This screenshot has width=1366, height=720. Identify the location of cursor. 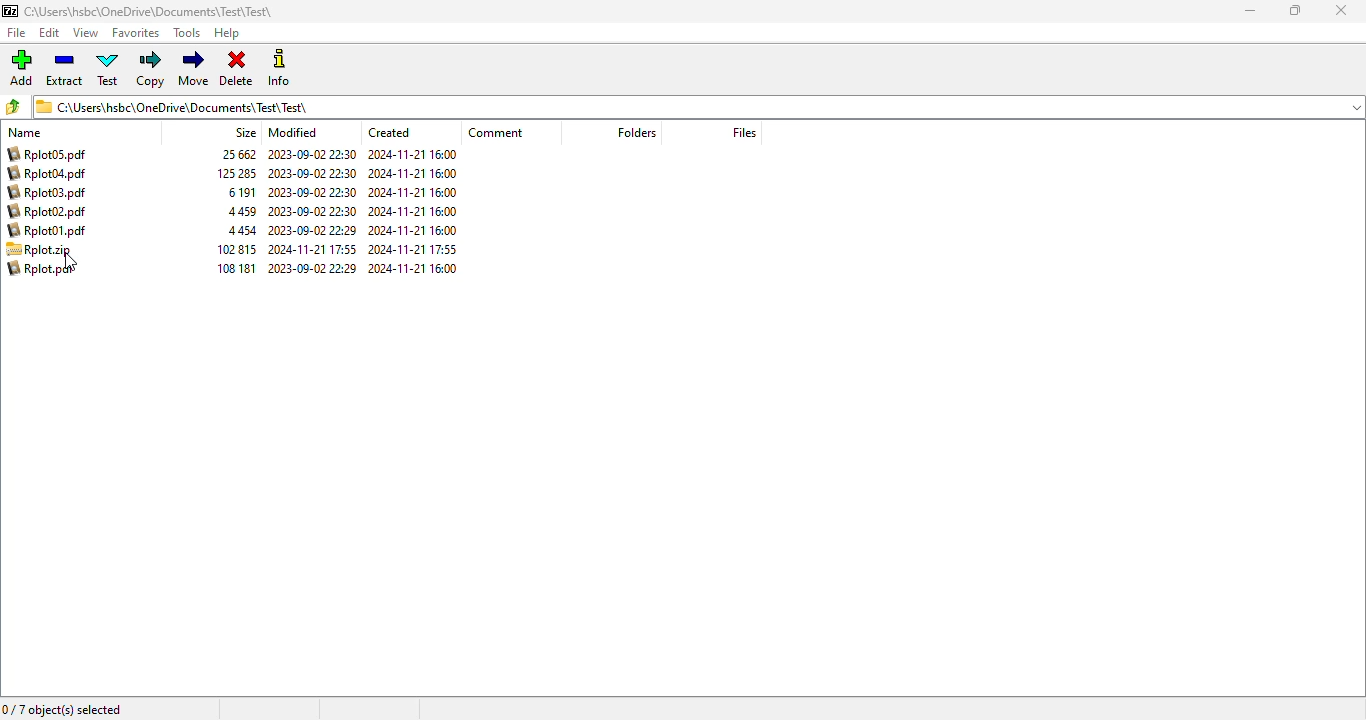
(70, 262).